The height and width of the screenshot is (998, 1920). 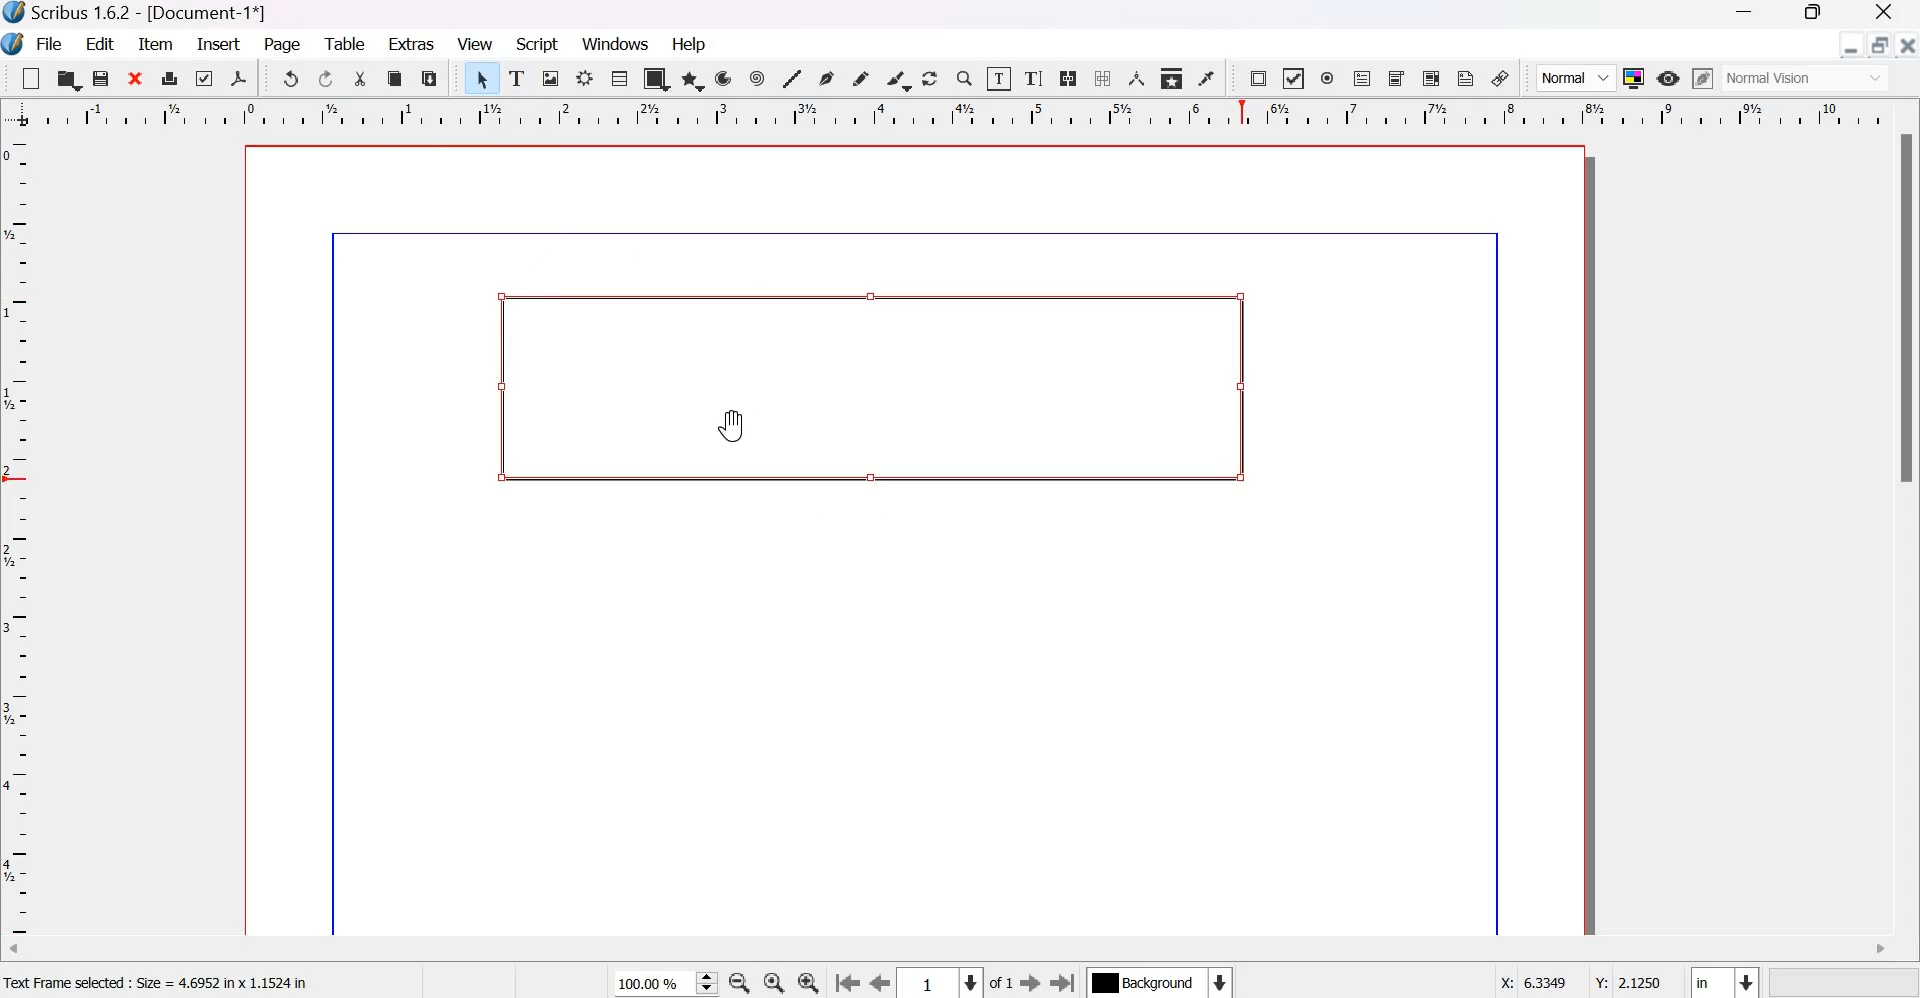 What do you see at coordinates (475, 44) in the screenshot?
I see `View` at bounding box center [475, 44].